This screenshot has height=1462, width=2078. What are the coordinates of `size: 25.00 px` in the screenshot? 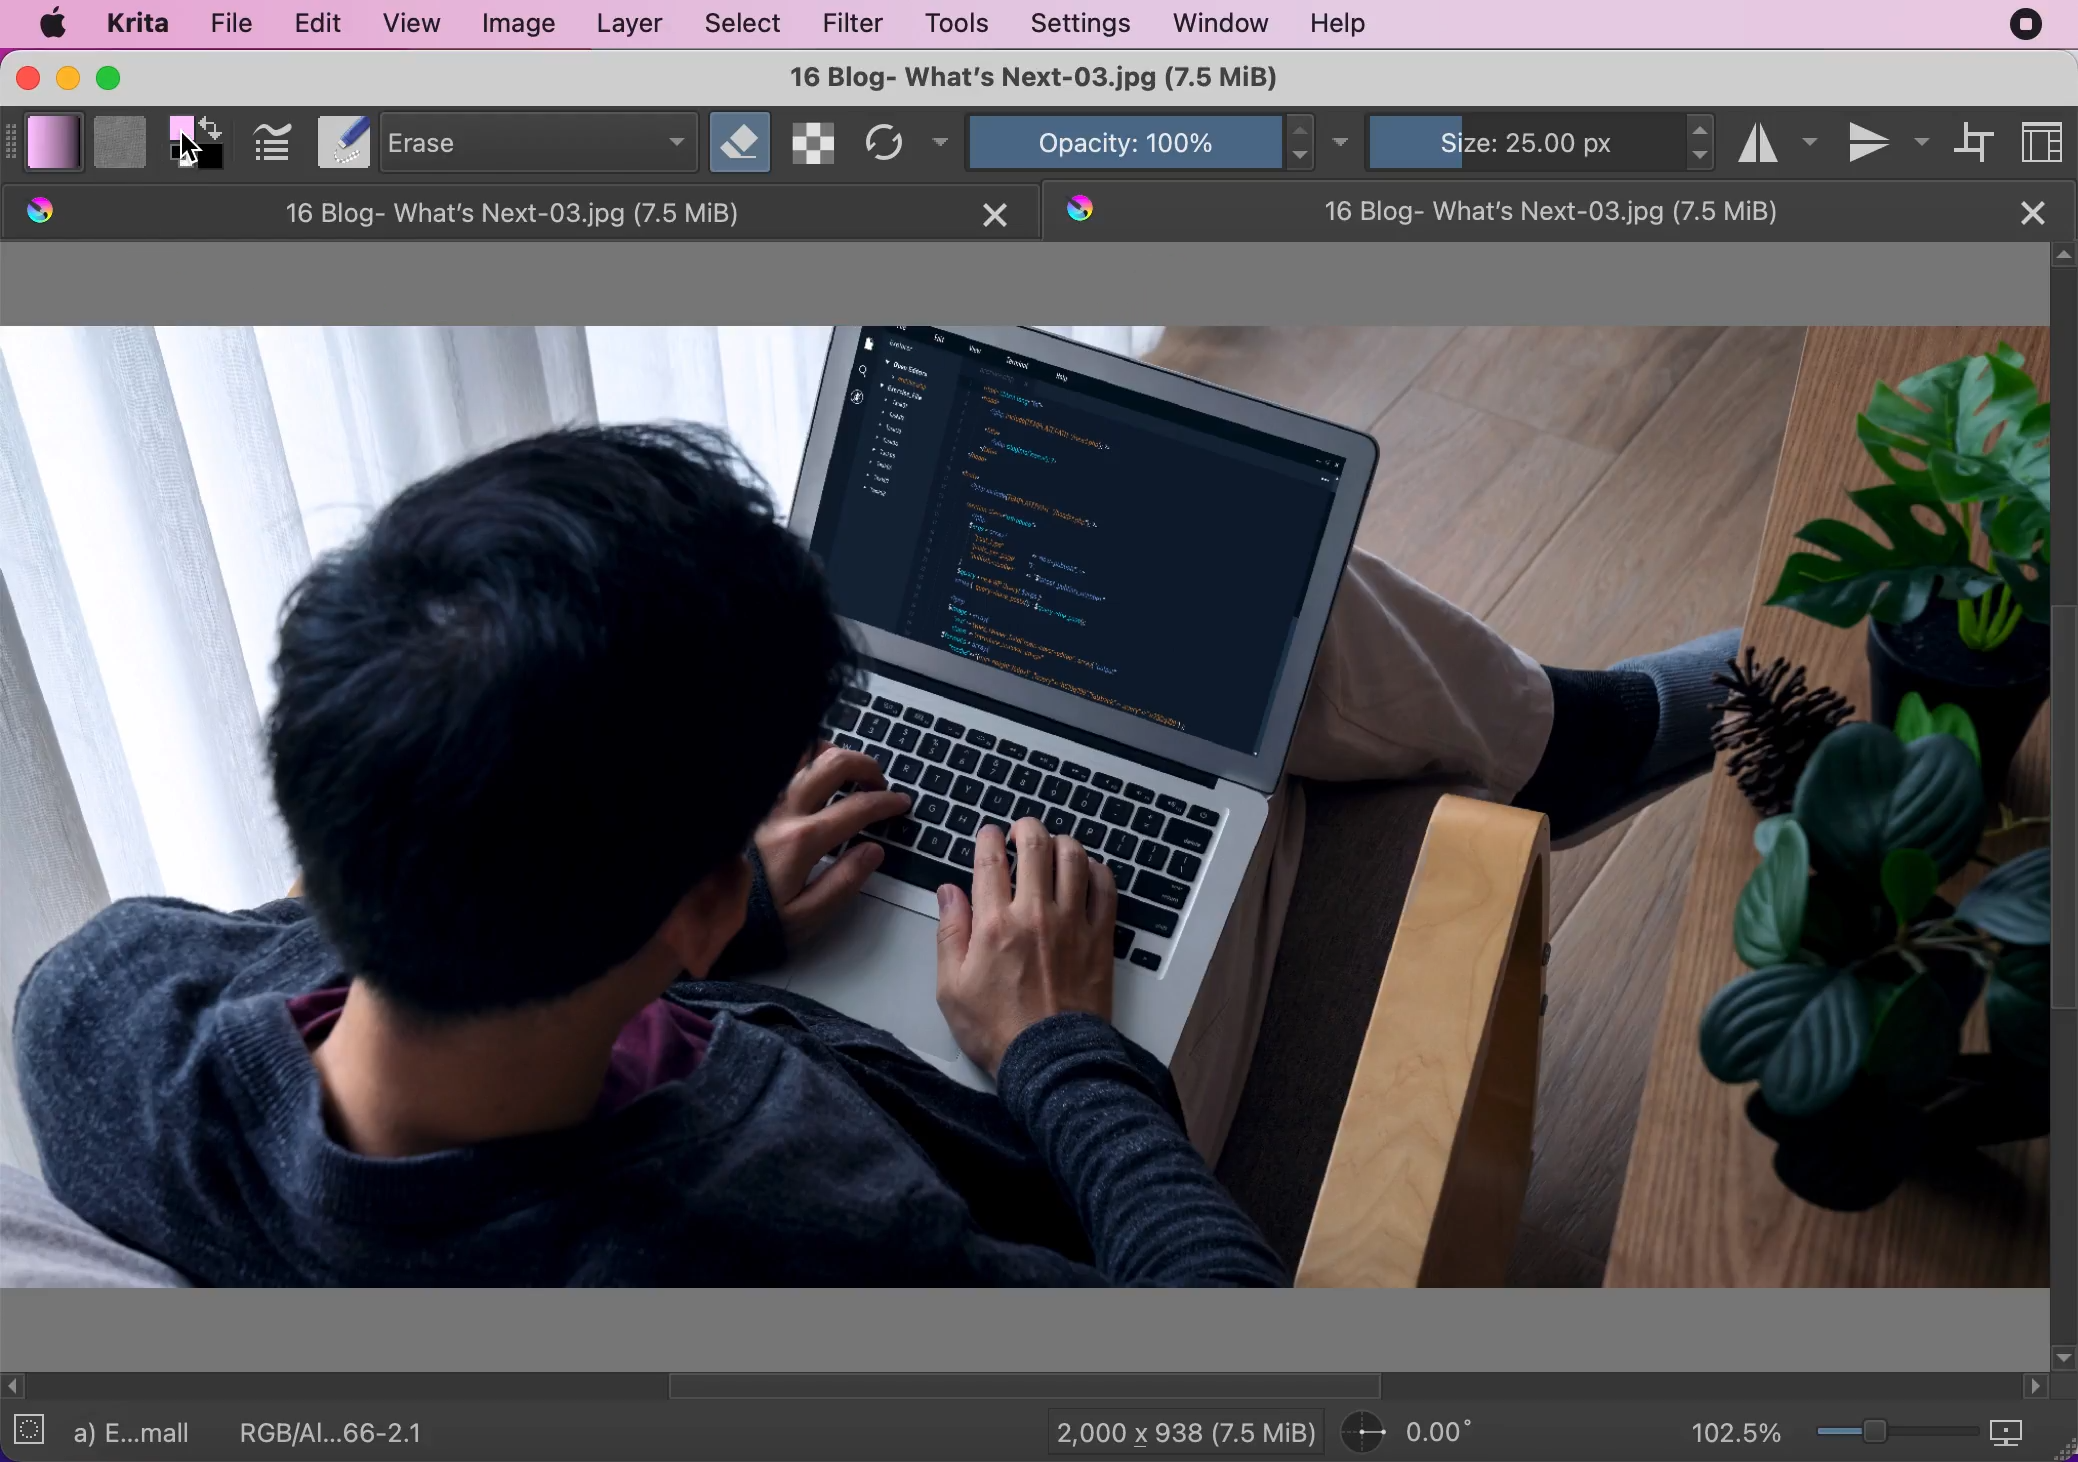 It's located at (1522, 141).